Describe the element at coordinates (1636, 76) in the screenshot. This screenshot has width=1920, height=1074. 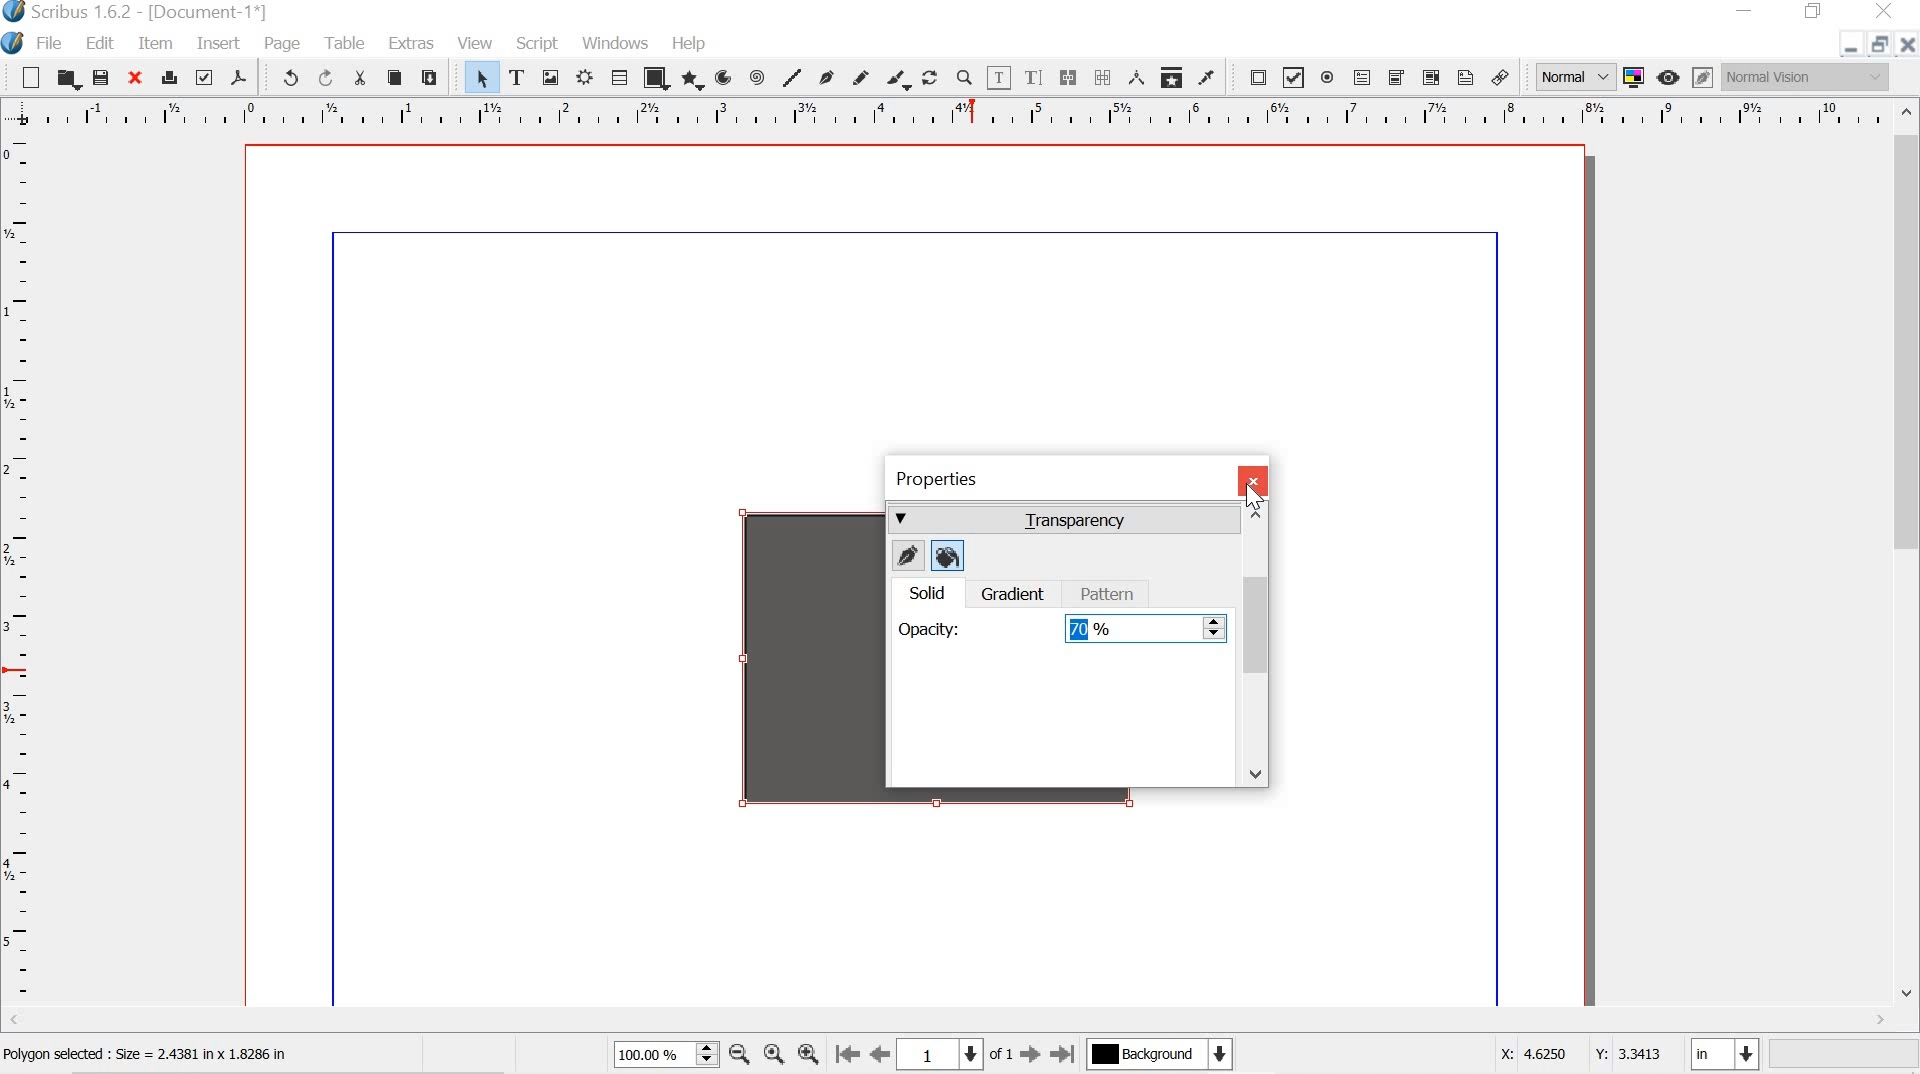
I see `toggle color management system` at that location.